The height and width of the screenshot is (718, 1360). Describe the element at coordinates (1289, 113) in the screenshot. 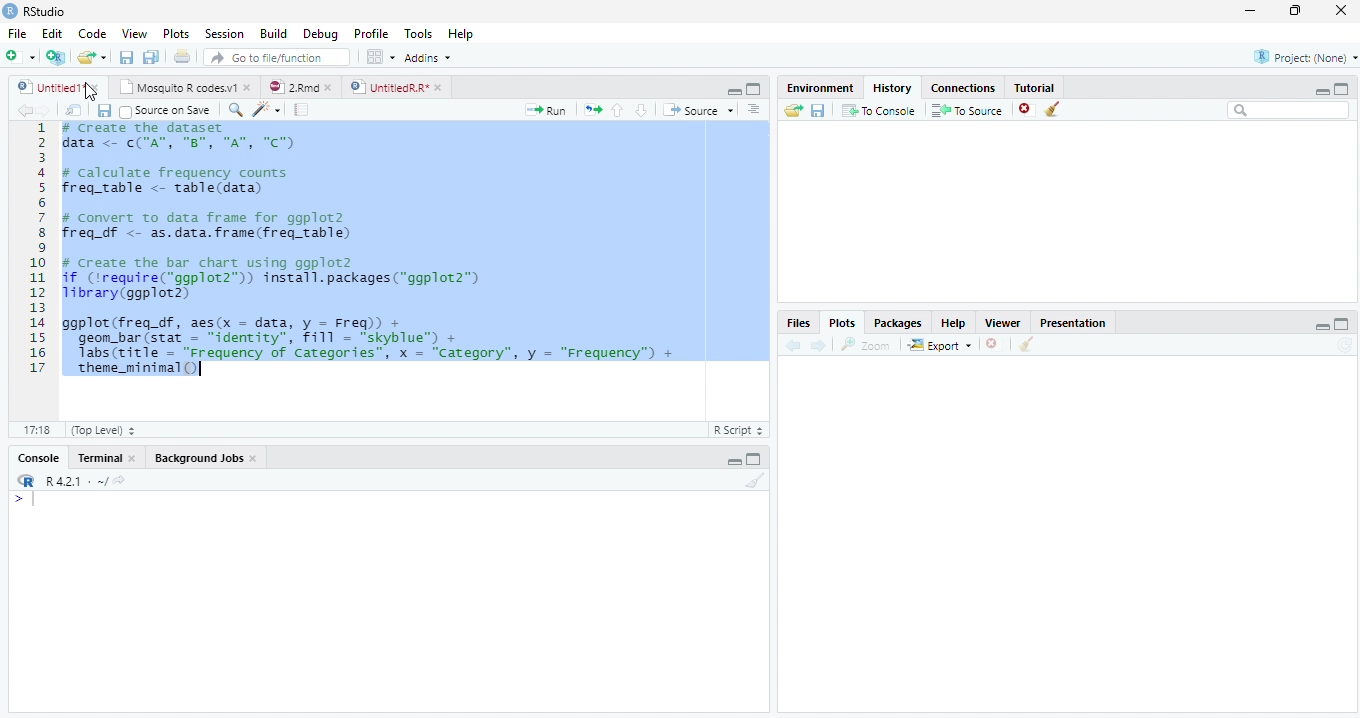

I see `Search` at that location.